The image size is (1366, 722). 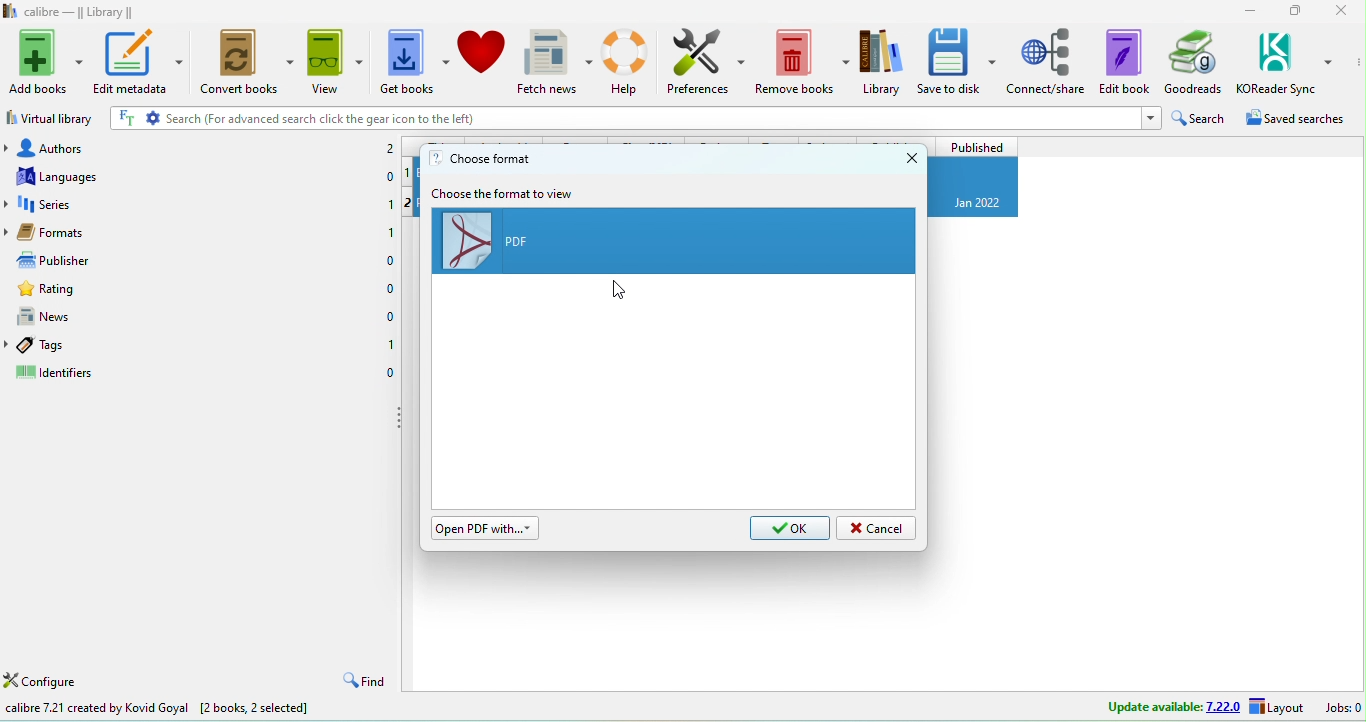 I want to click on series, so click(x=83, y=203).